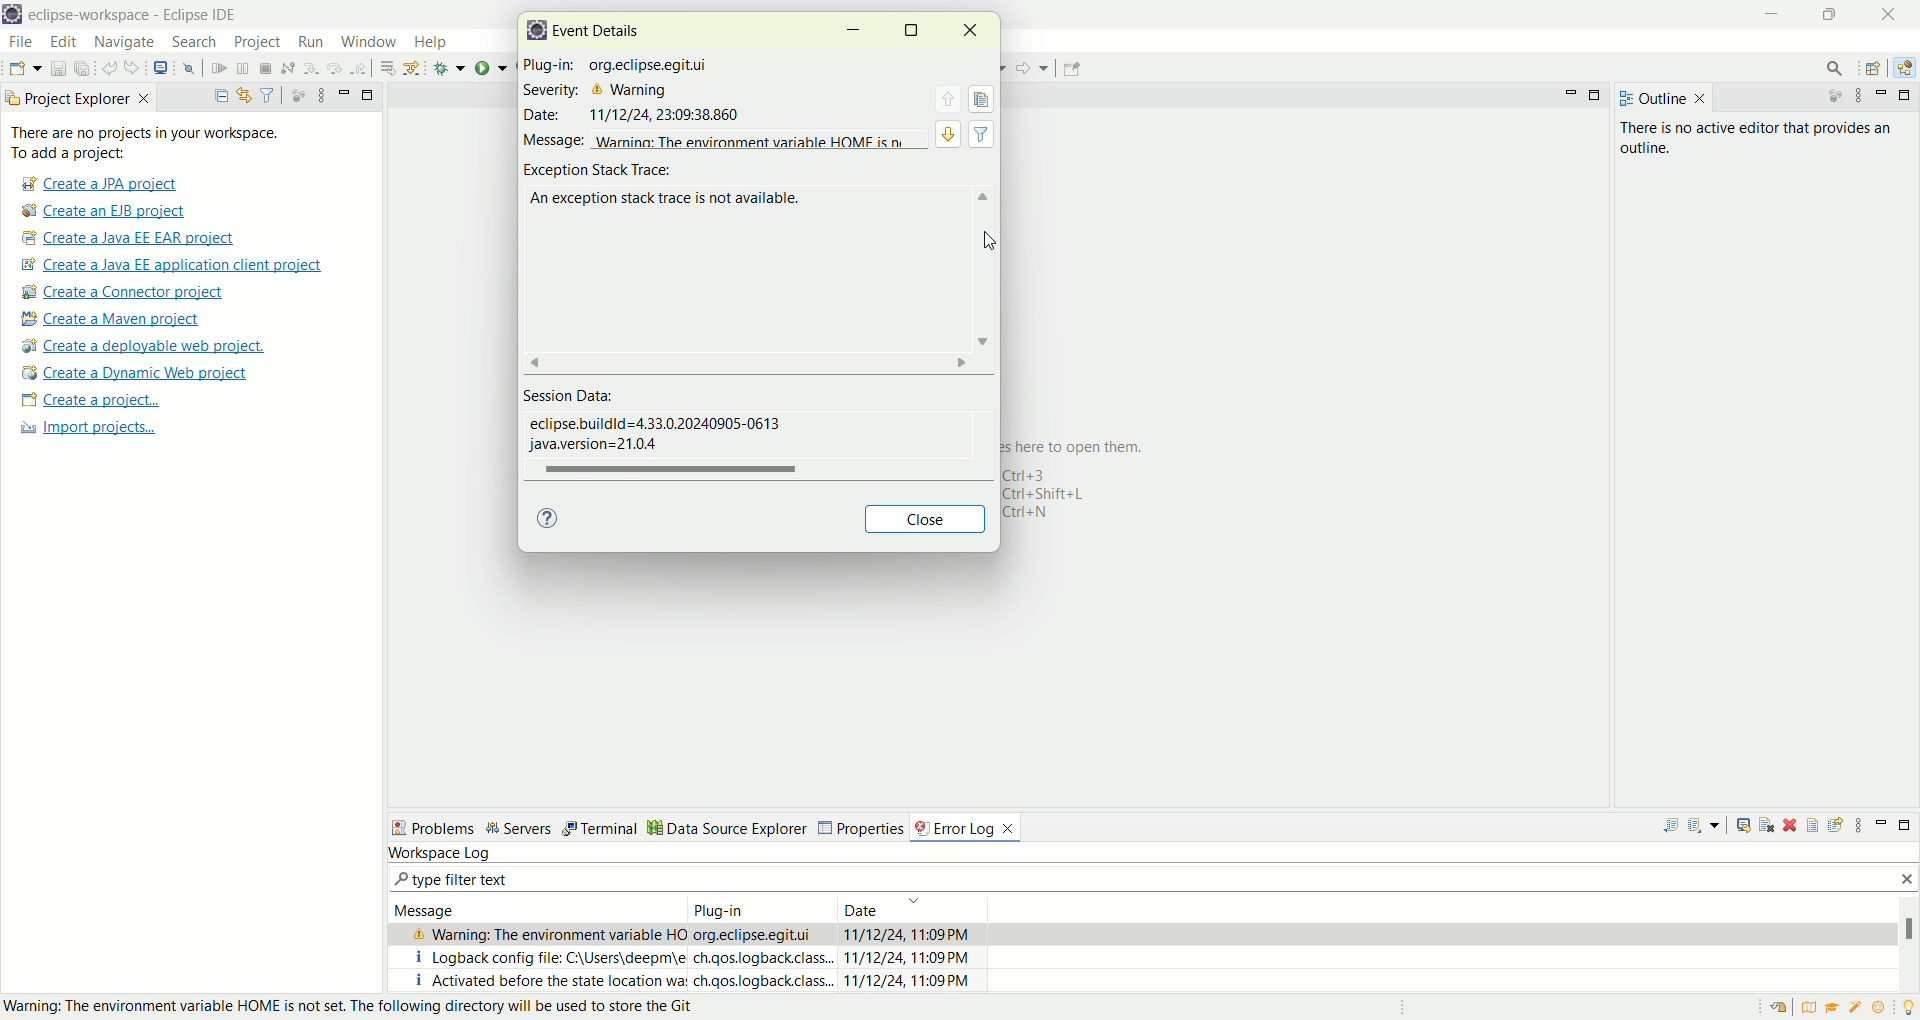 This screenshot has width=1920, height=1020. I want to click on Message, so click(428, 907).